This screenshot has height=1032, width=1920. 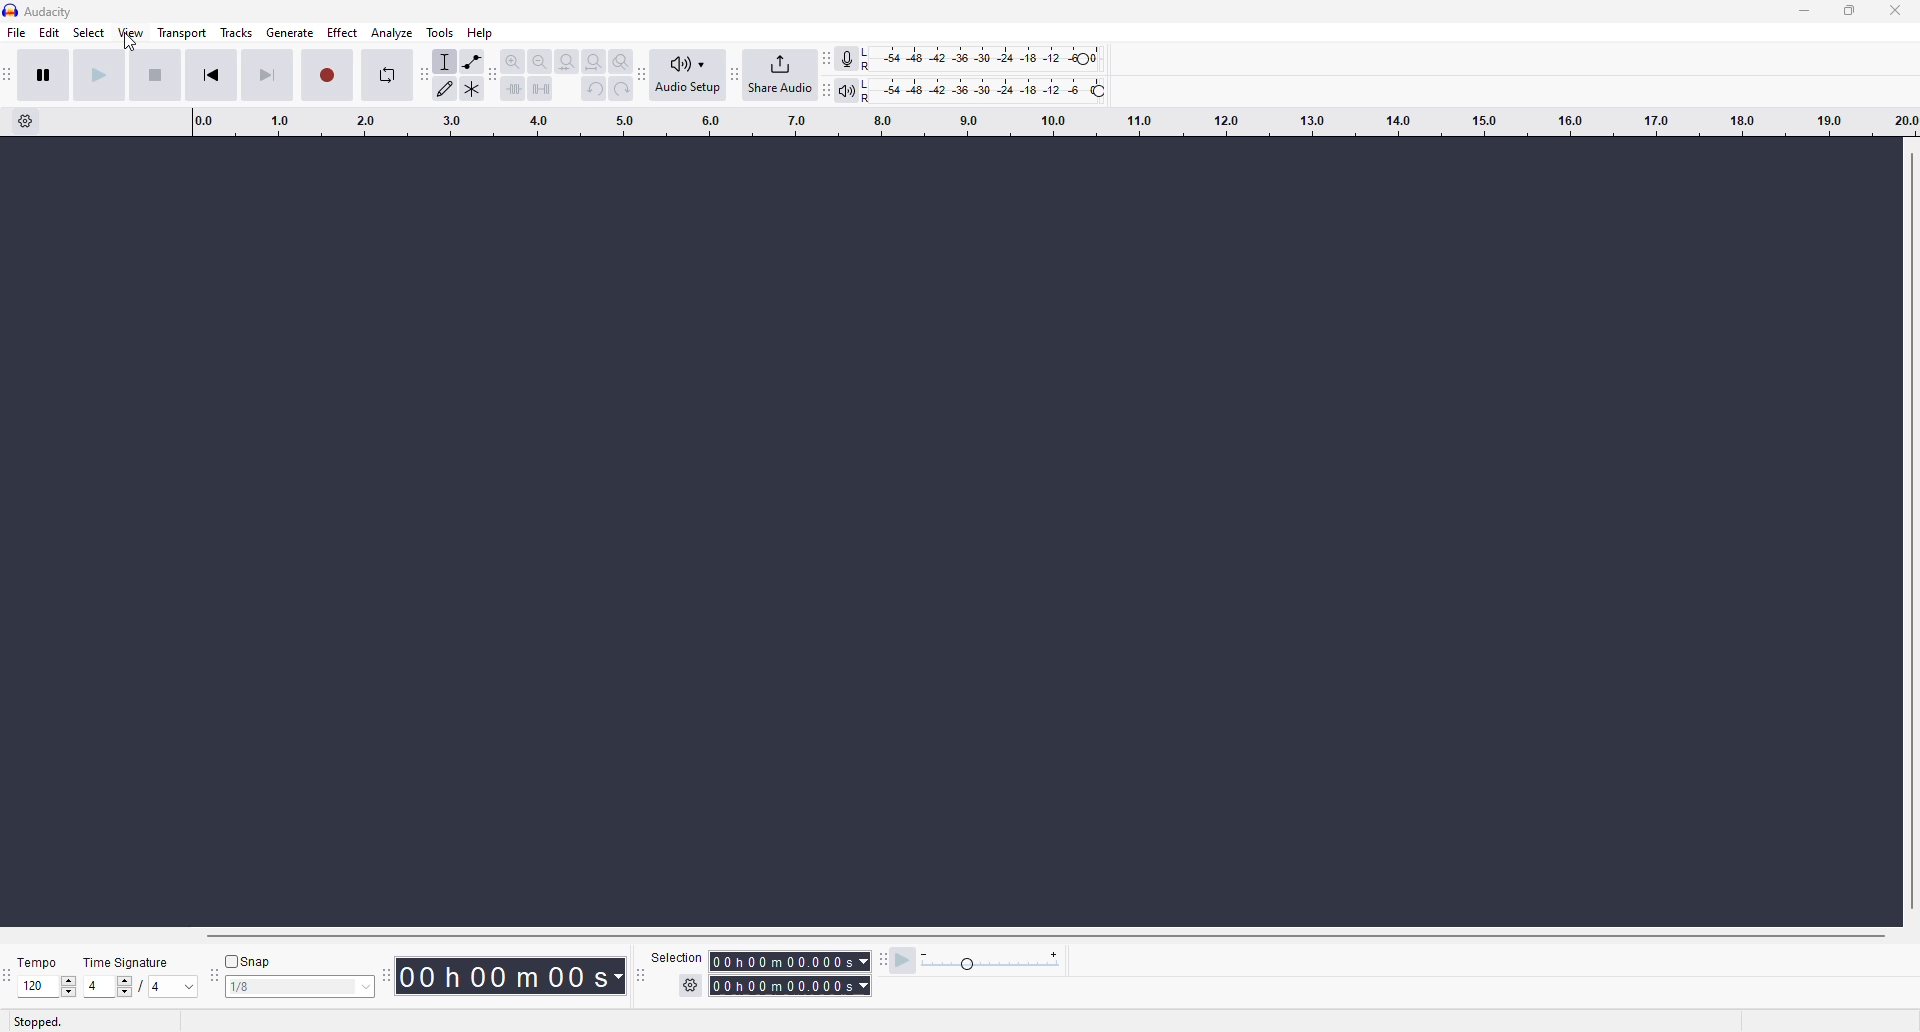 What do you see at coordinates (676, 957) in the screenshot?
I see `selection` at bounding box center [676, 957].